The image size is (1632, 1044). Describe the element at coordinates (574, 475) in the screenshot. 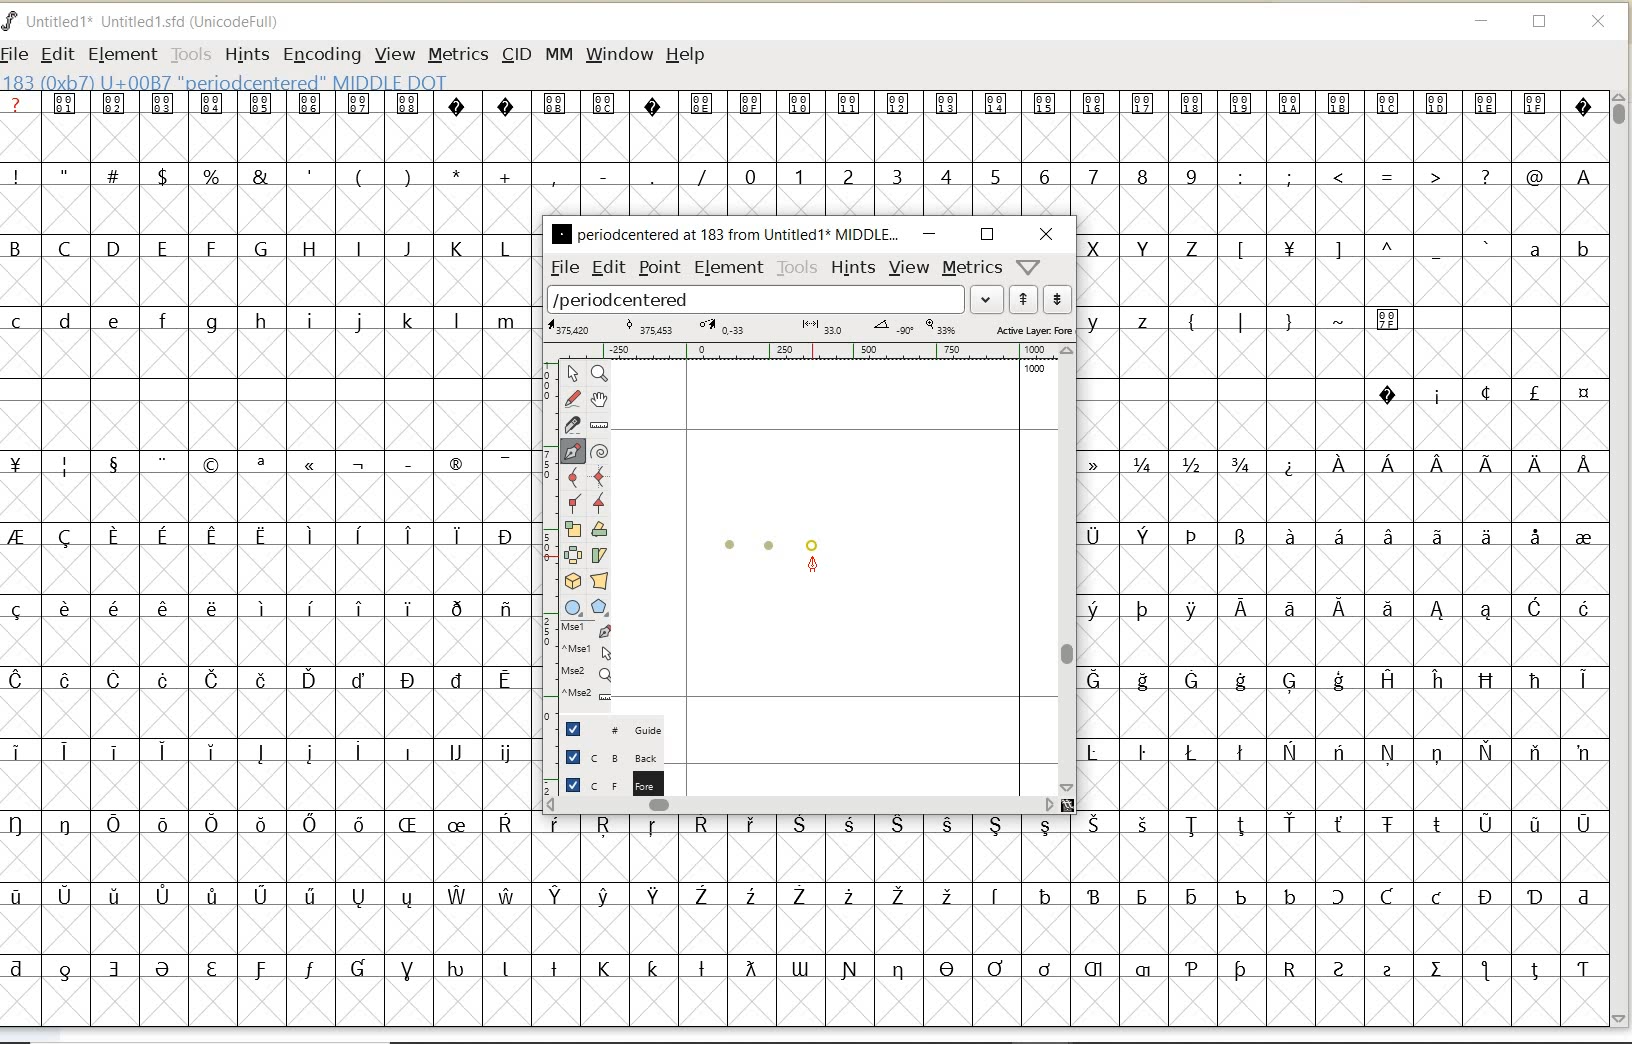

I see `add a curve point` at that location.